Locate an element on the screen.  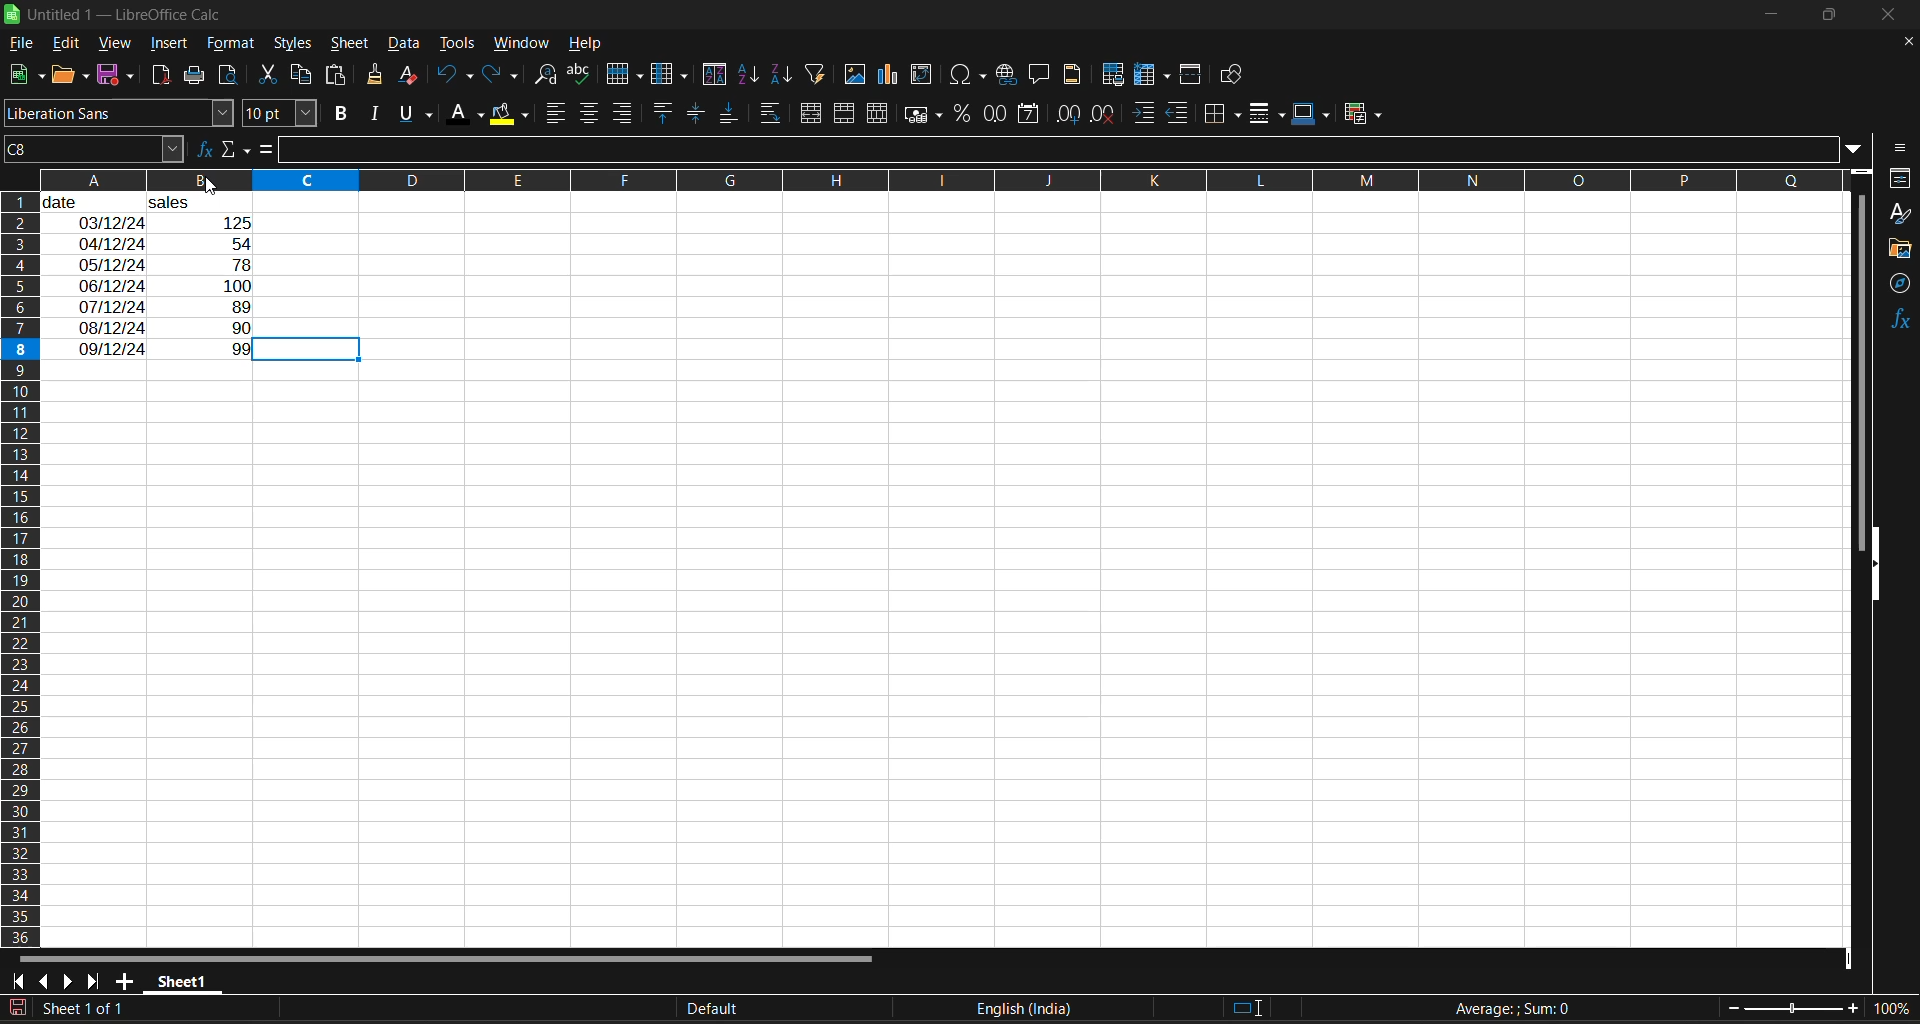
autofill is located at coordinates (821, 74).